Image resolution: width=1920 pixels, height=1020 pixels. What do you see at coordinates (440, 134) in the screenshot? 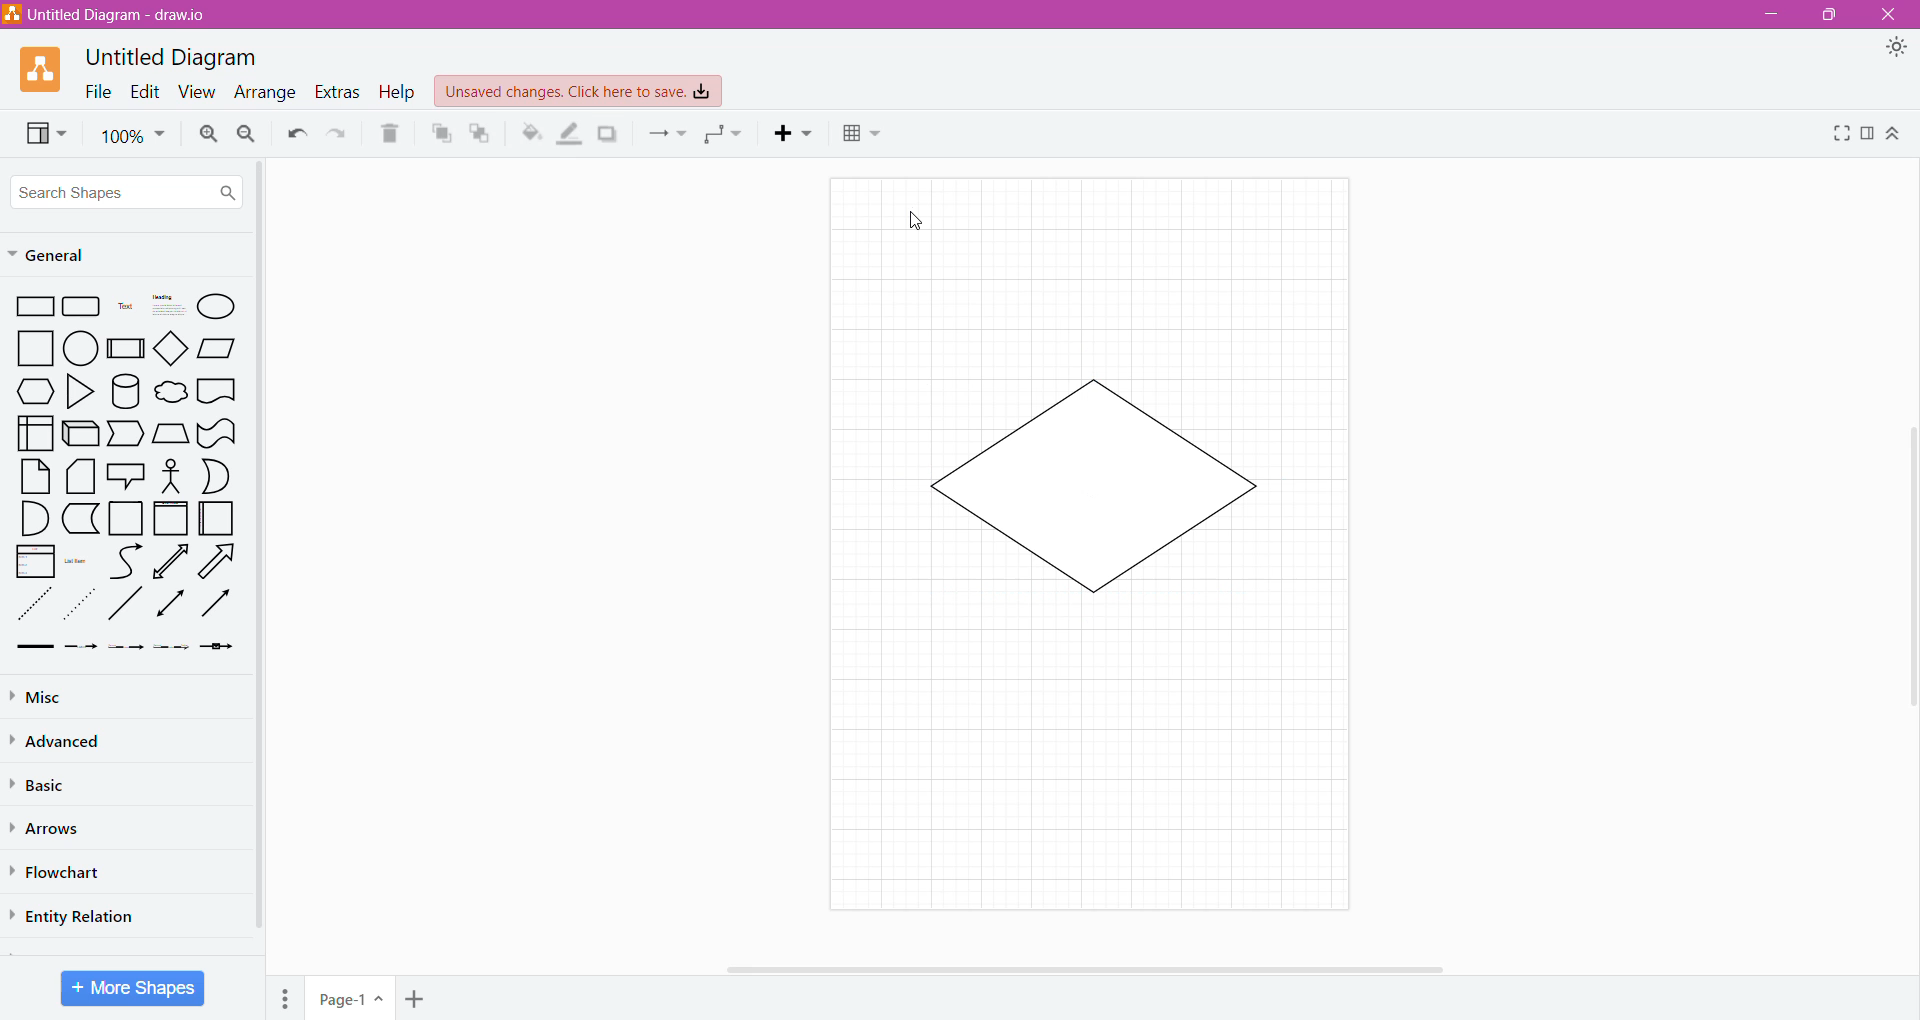
I see `To Front` at bounding box center [440, 134].